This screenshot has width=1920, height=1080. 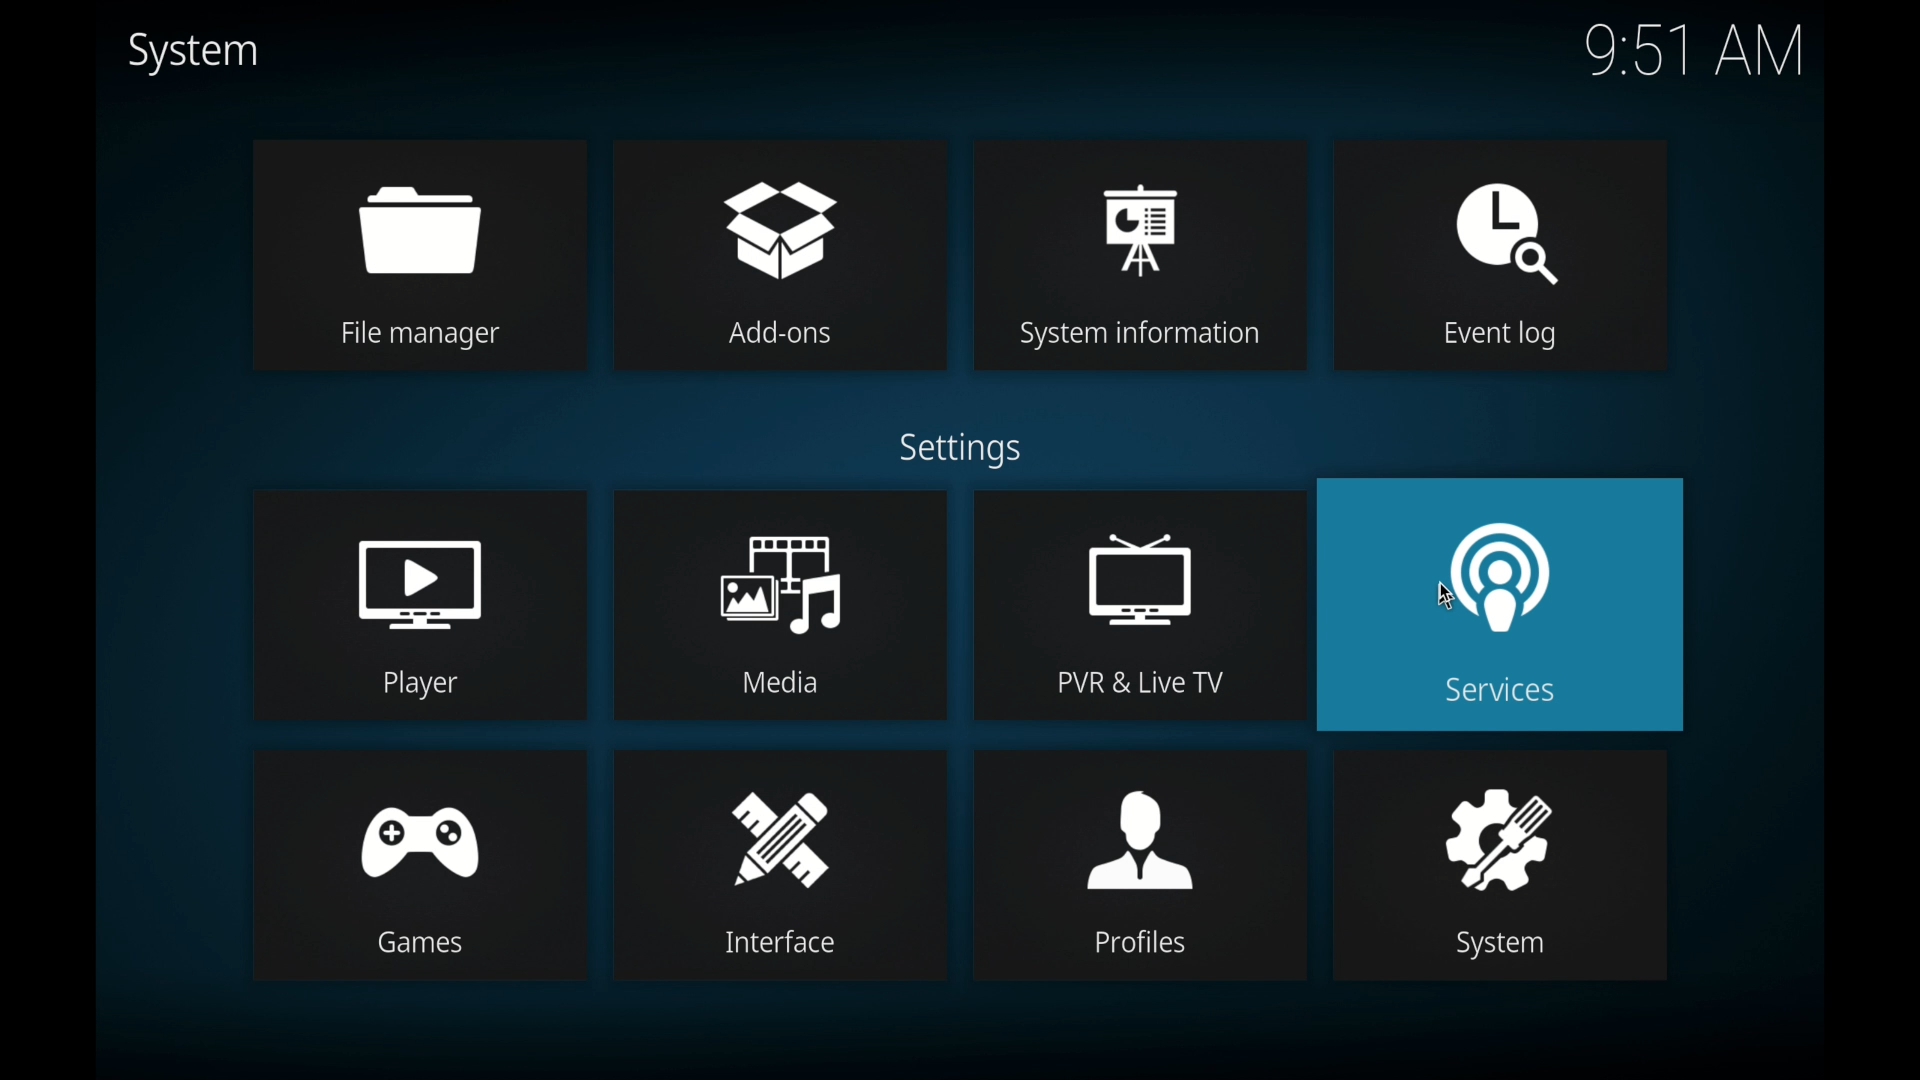 What do you see at coordinates (1139, 255) in the screenshot?
I see `system information` at bounding box center [1139, 255].